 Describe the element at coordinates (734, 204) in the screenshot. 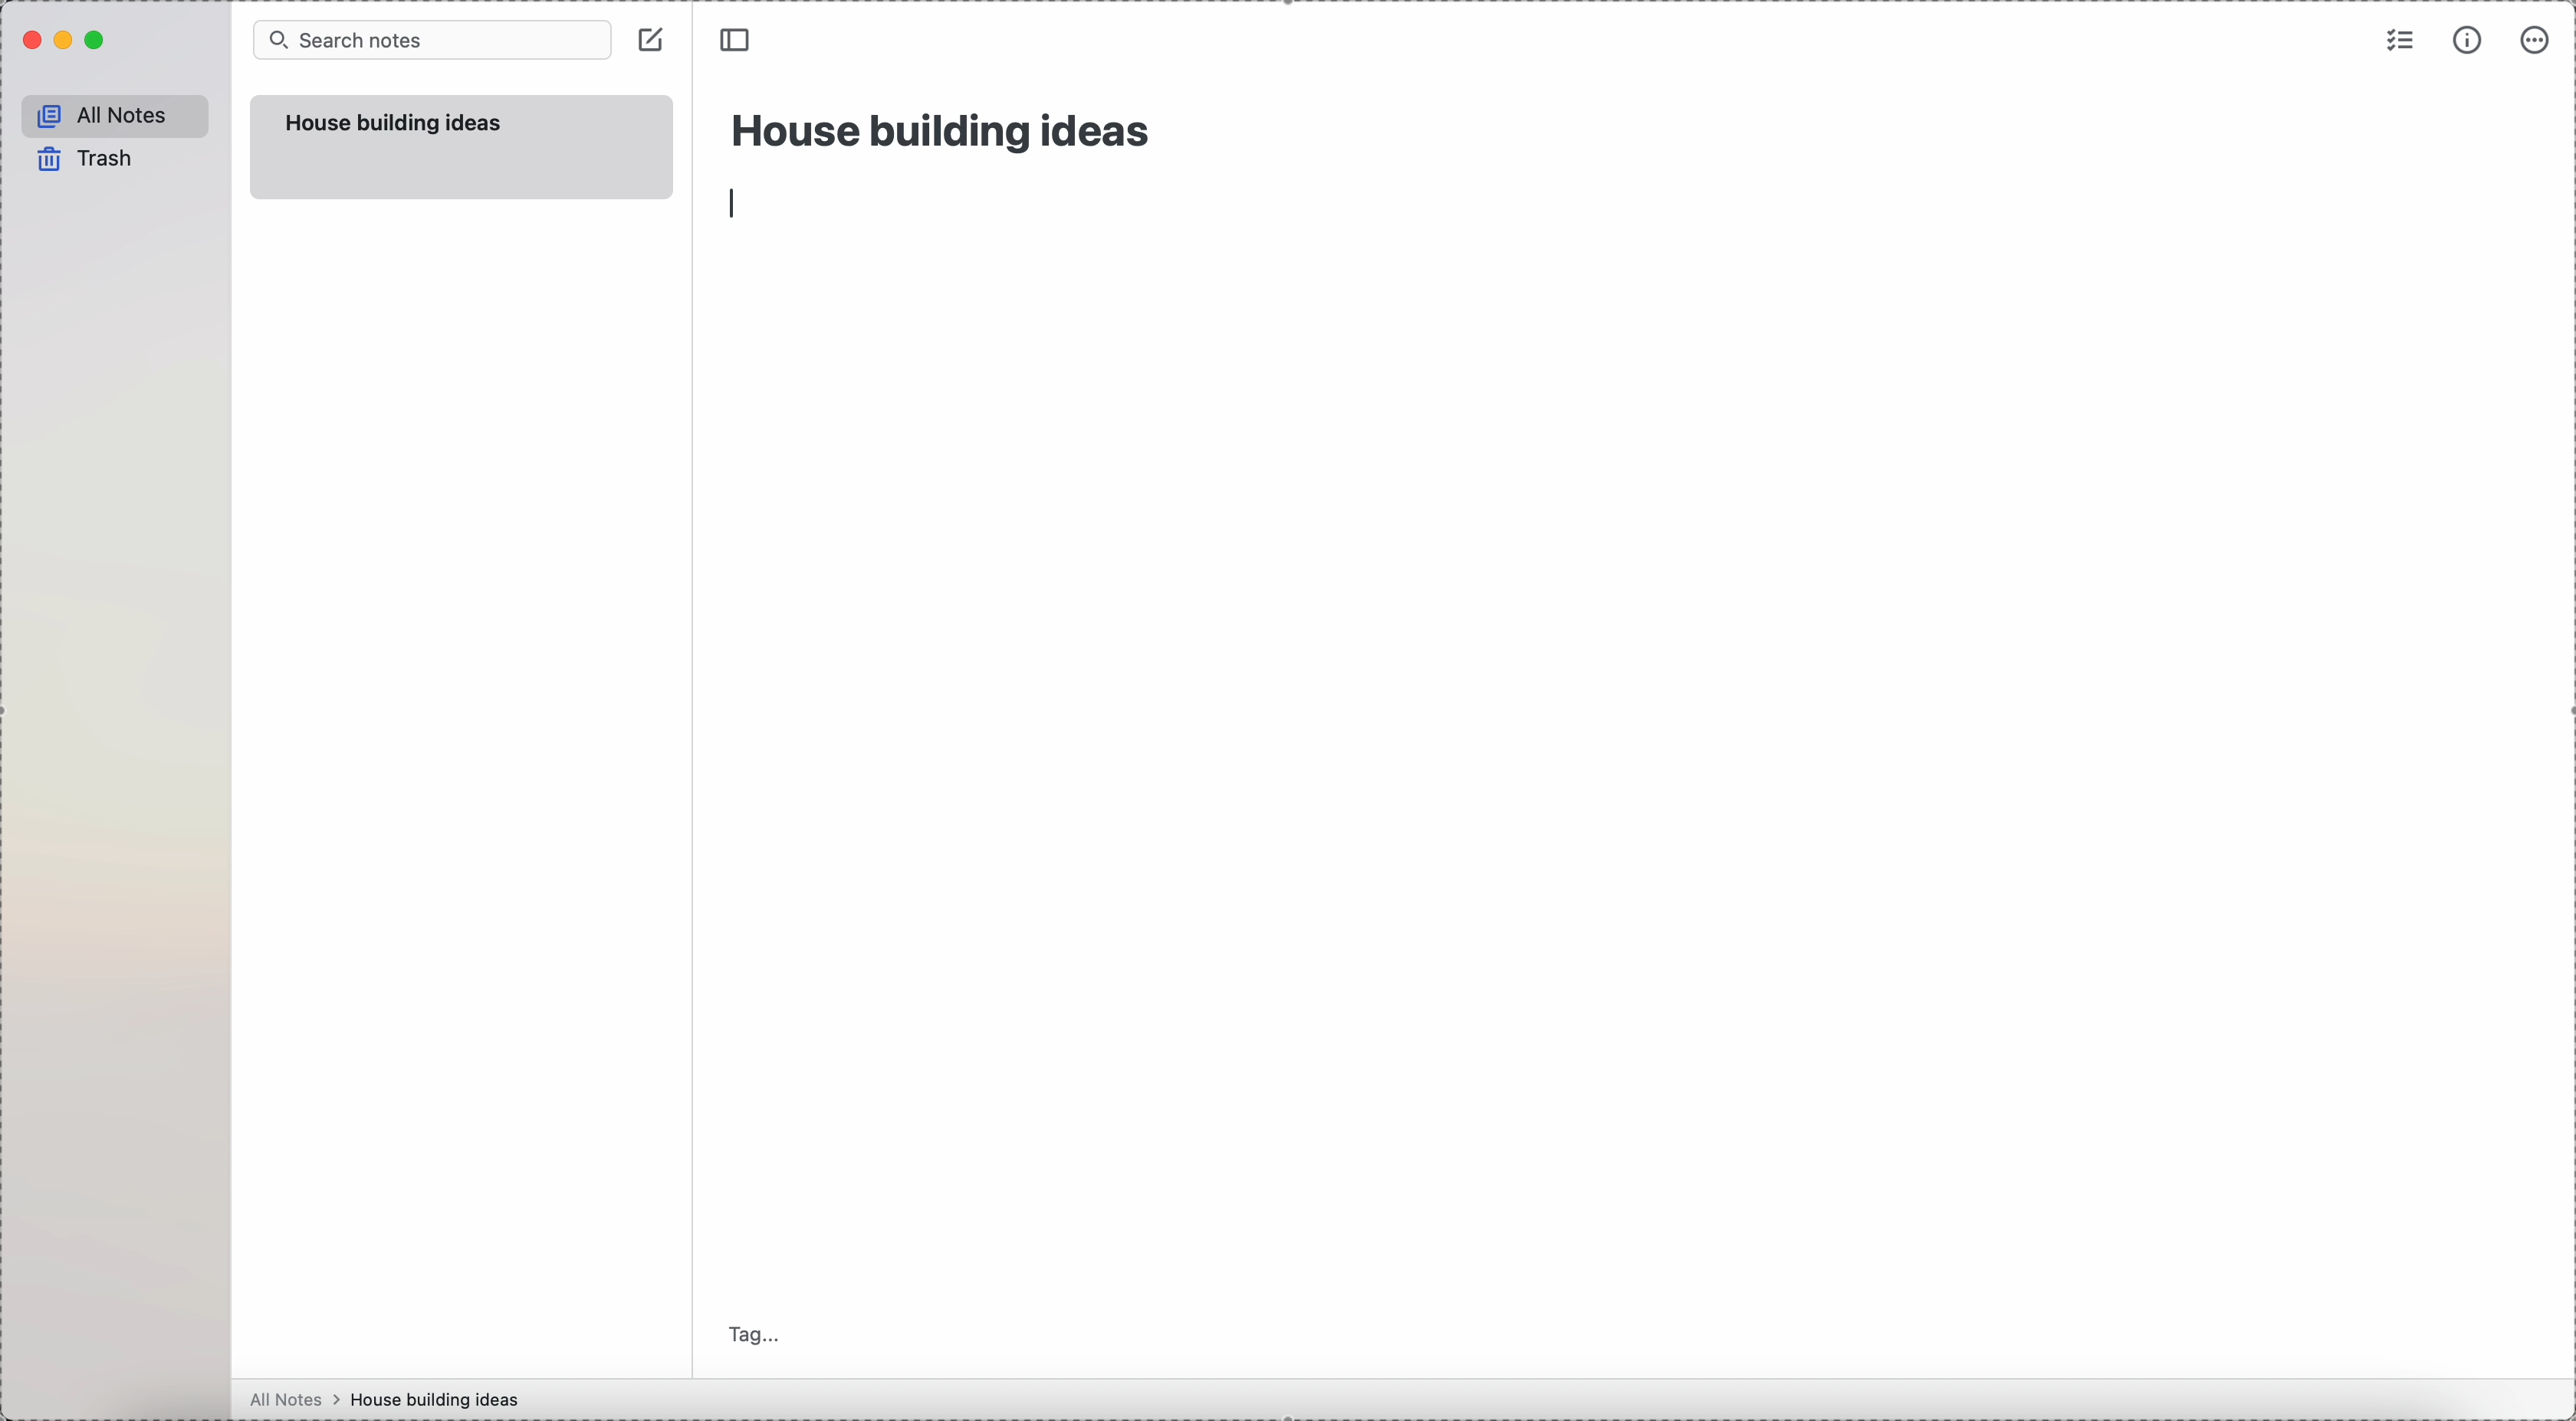

I see `enter` at that location.